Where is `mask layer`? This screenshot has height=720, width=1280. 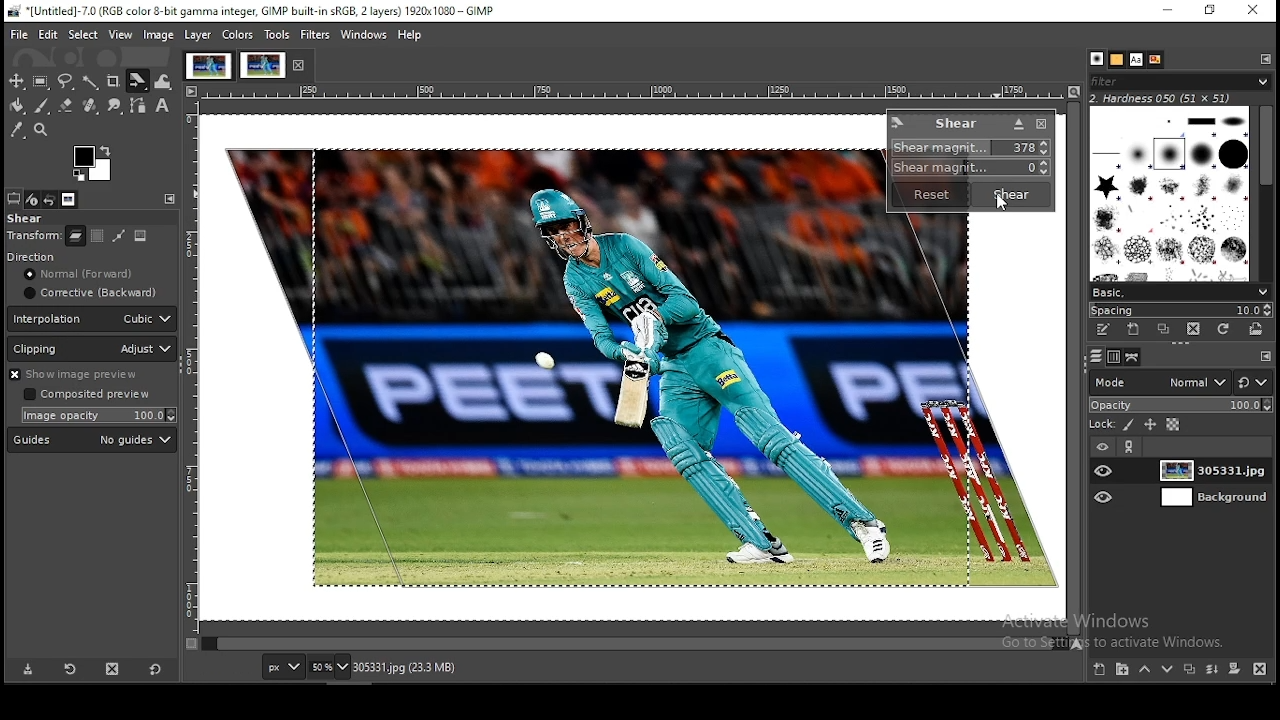
mask layer is located at coordinates (1234, 669).